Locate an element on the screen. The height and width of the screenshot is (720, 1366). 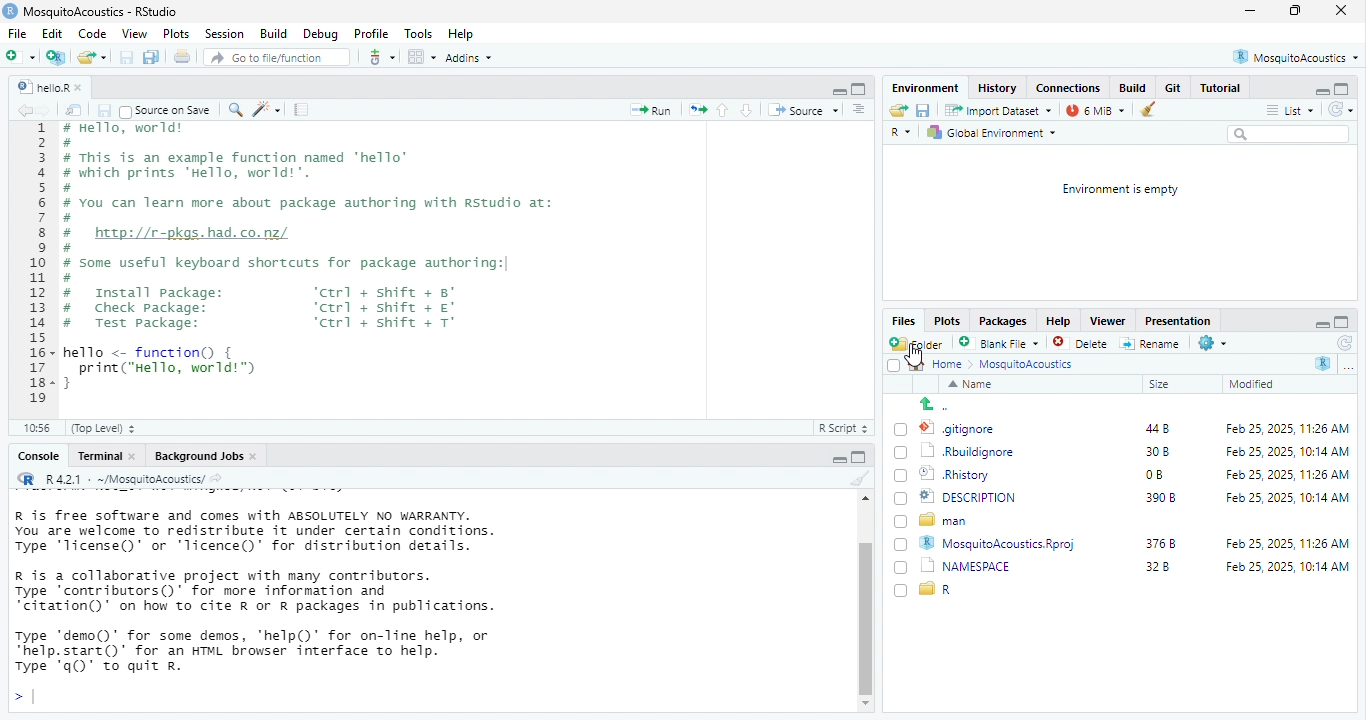
open an existing file is located at coordinates (93, 57).